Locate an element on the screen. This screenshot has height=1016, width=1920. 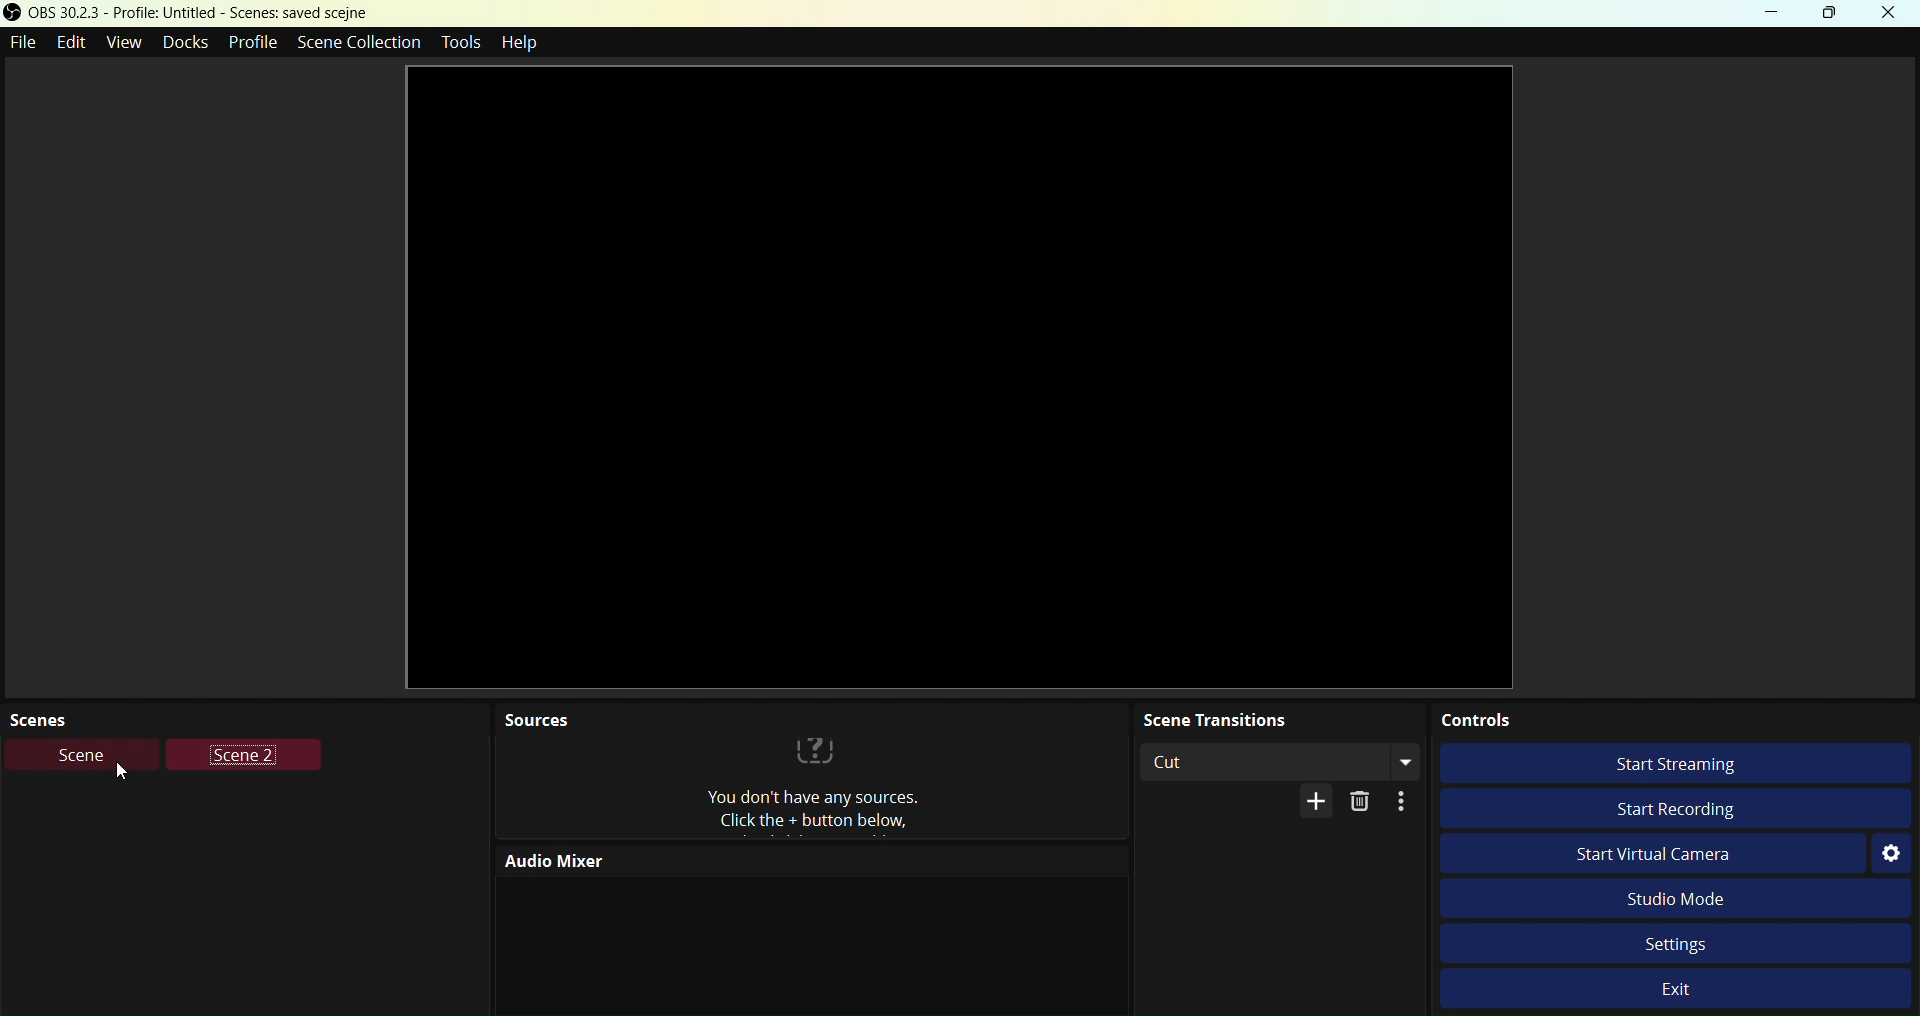
Help is located at coordinates (525, 41).